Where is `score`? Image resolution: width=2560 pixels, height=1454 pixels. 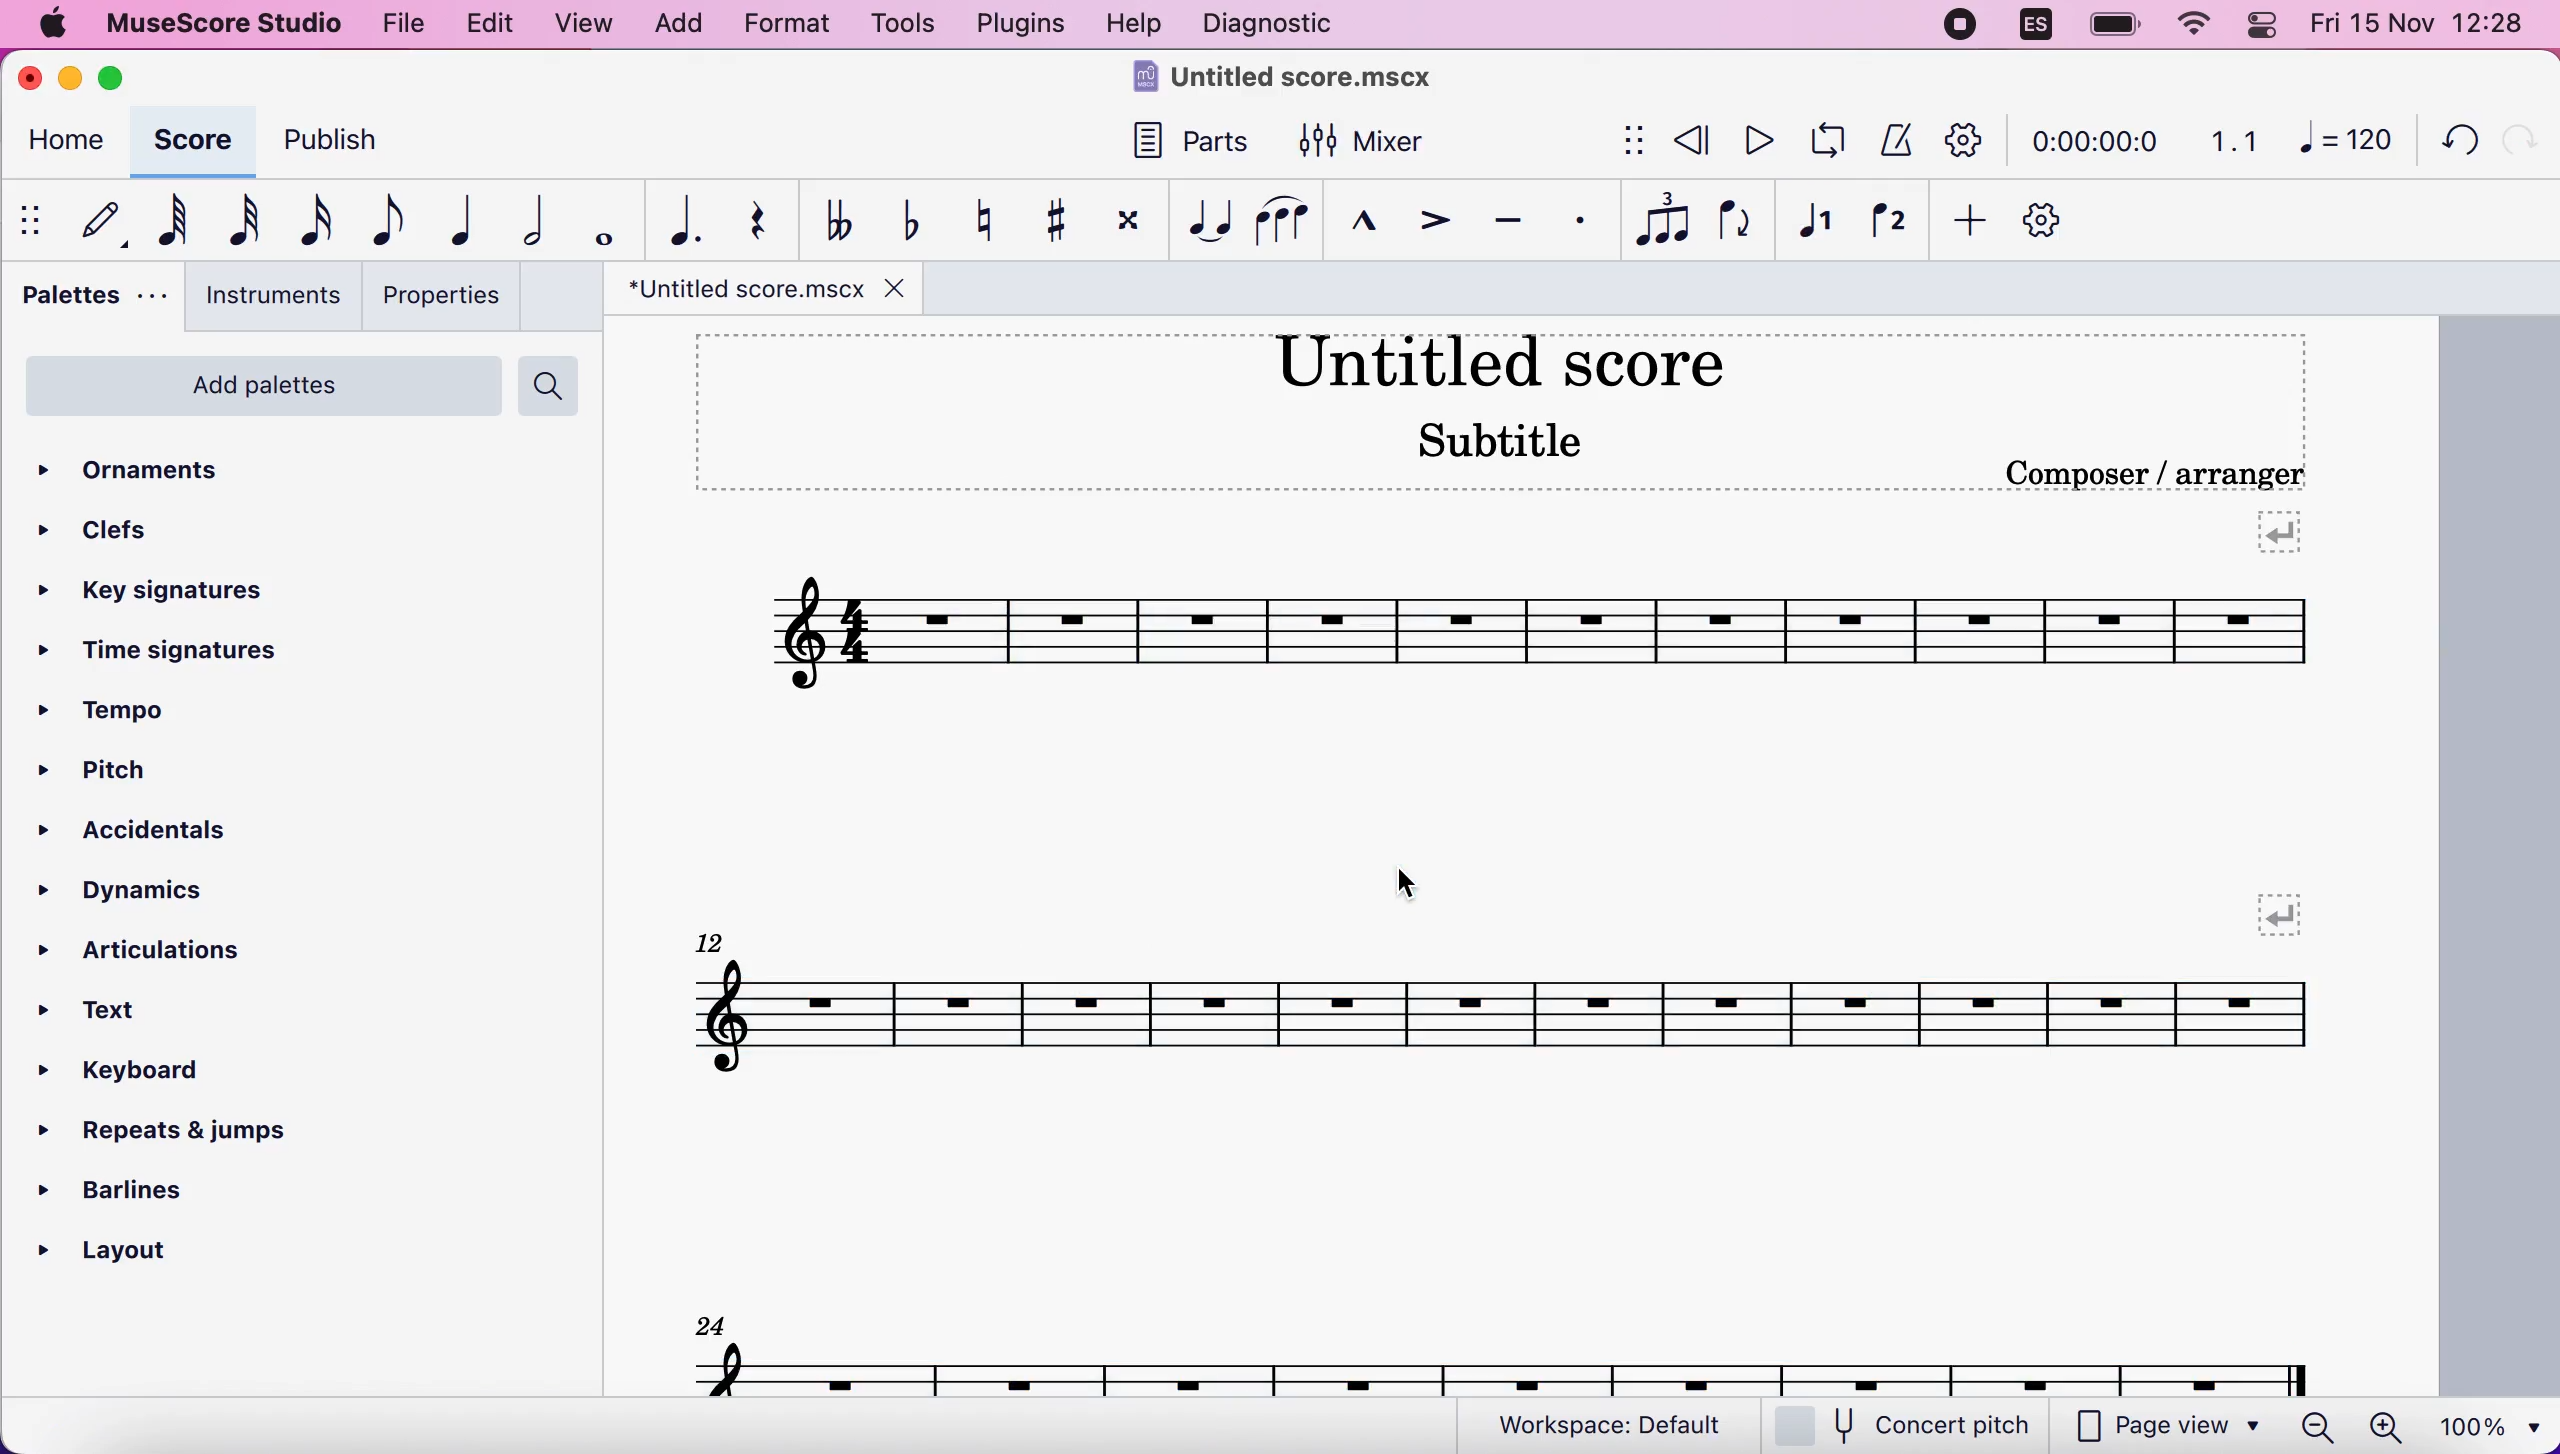
score is located at coordinates (1503, 1015).